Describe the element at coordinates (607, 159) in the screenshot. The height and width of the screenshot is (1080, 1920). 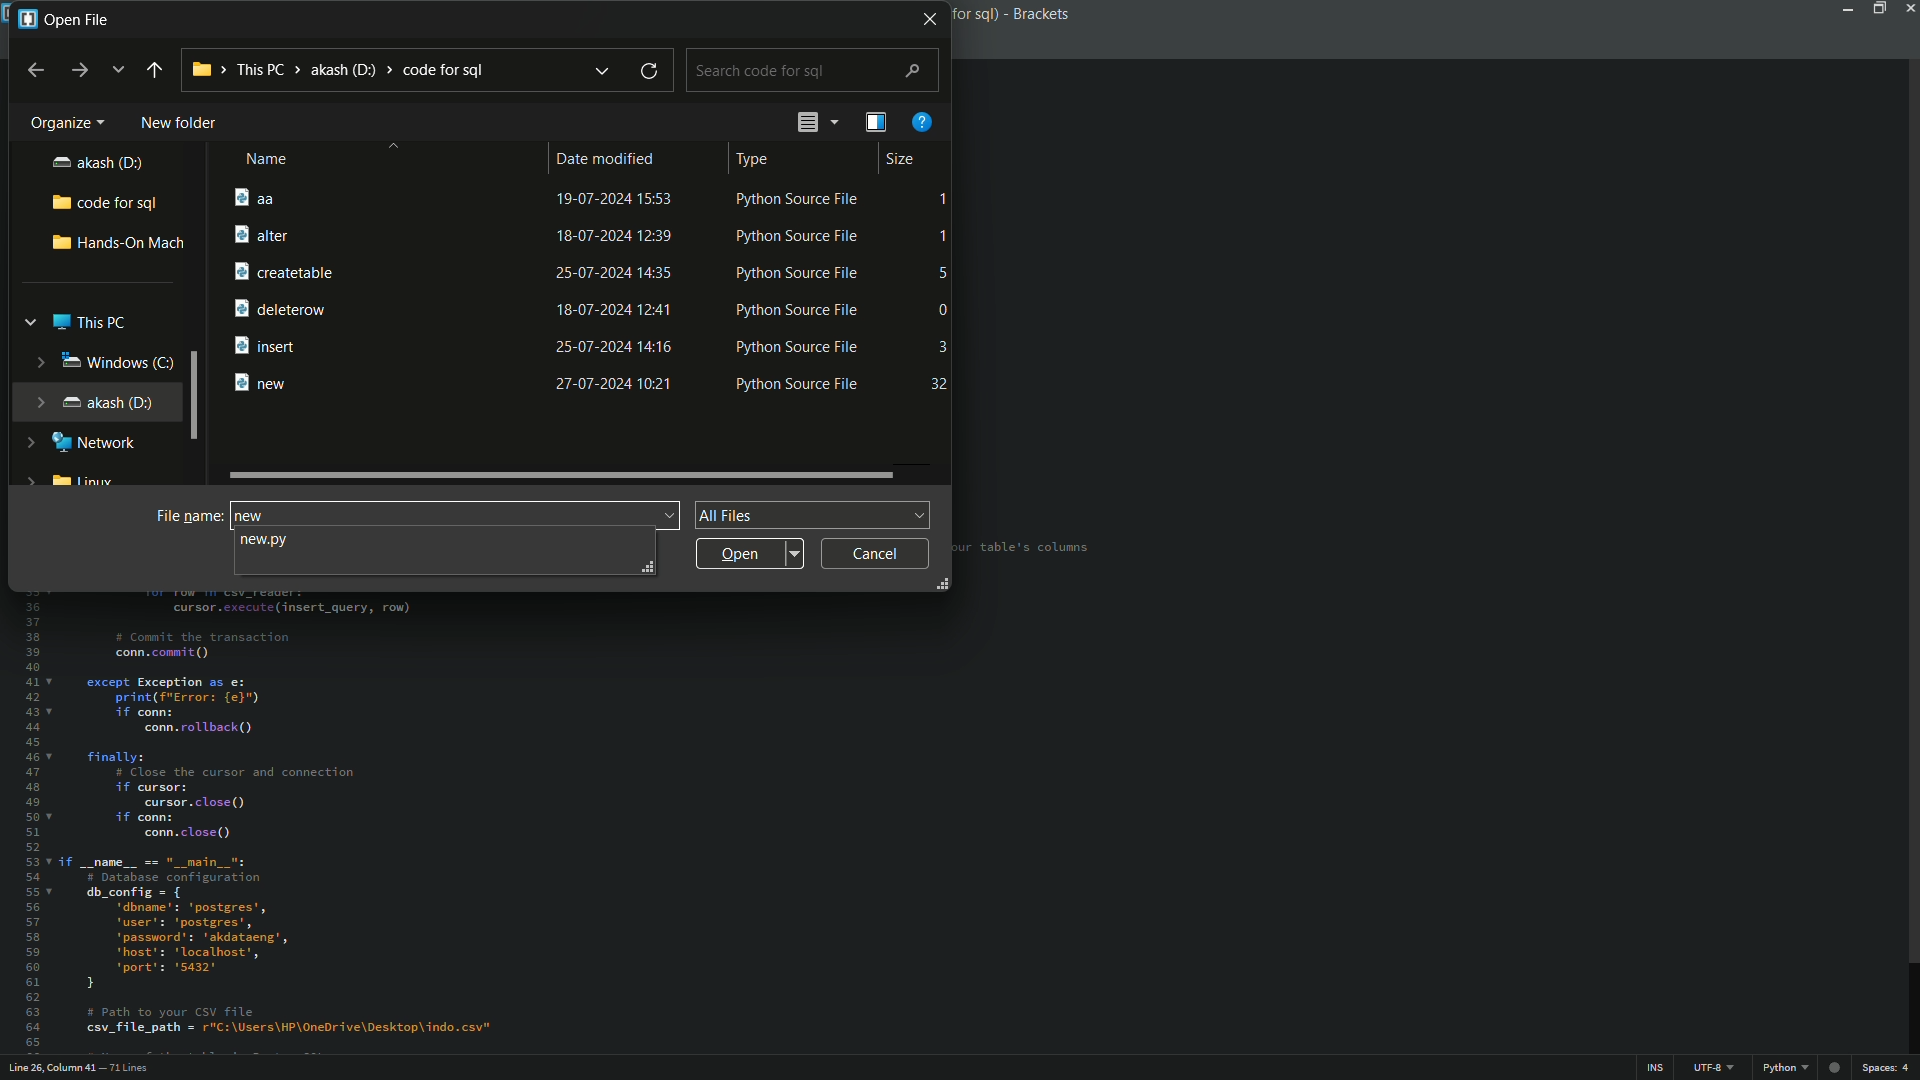
I see `date modified` at that location.